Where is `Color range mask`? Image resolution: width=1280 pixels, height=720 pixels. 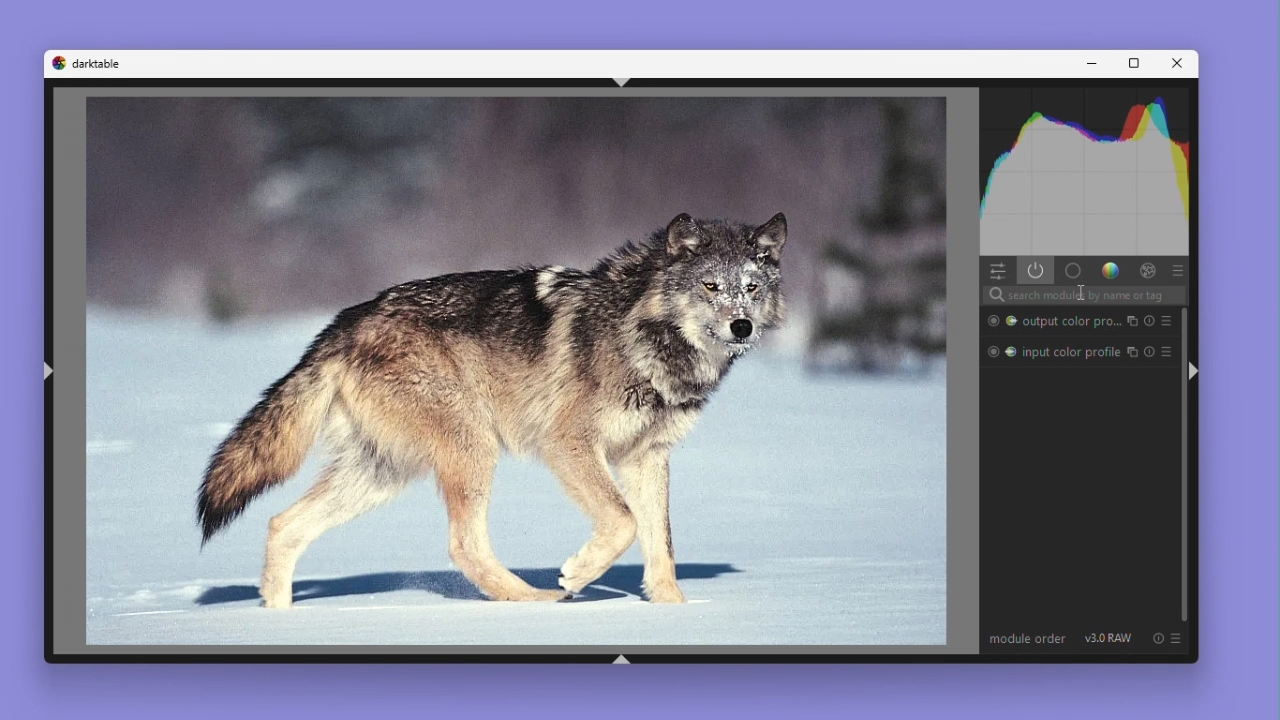
Color range mask is located at coordinates (1013, 321).